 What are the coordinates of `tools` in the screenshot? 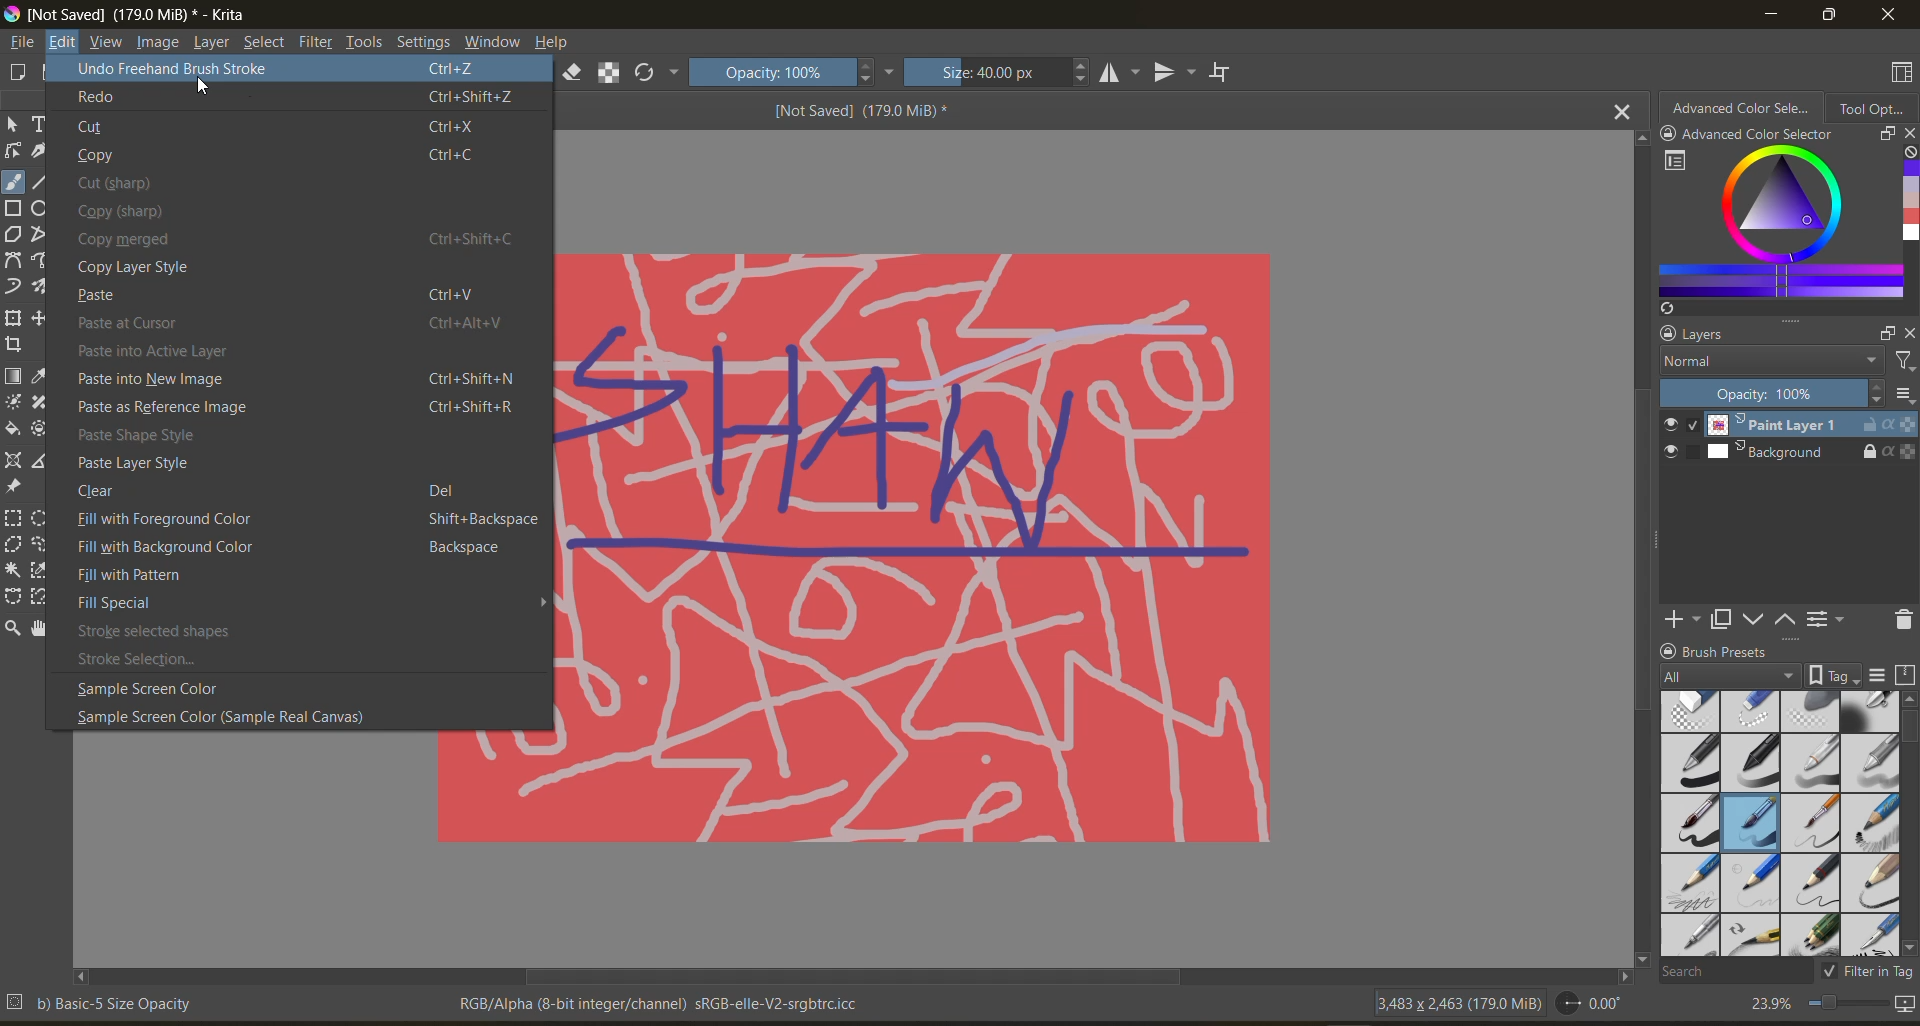 It's located at (366, 43).